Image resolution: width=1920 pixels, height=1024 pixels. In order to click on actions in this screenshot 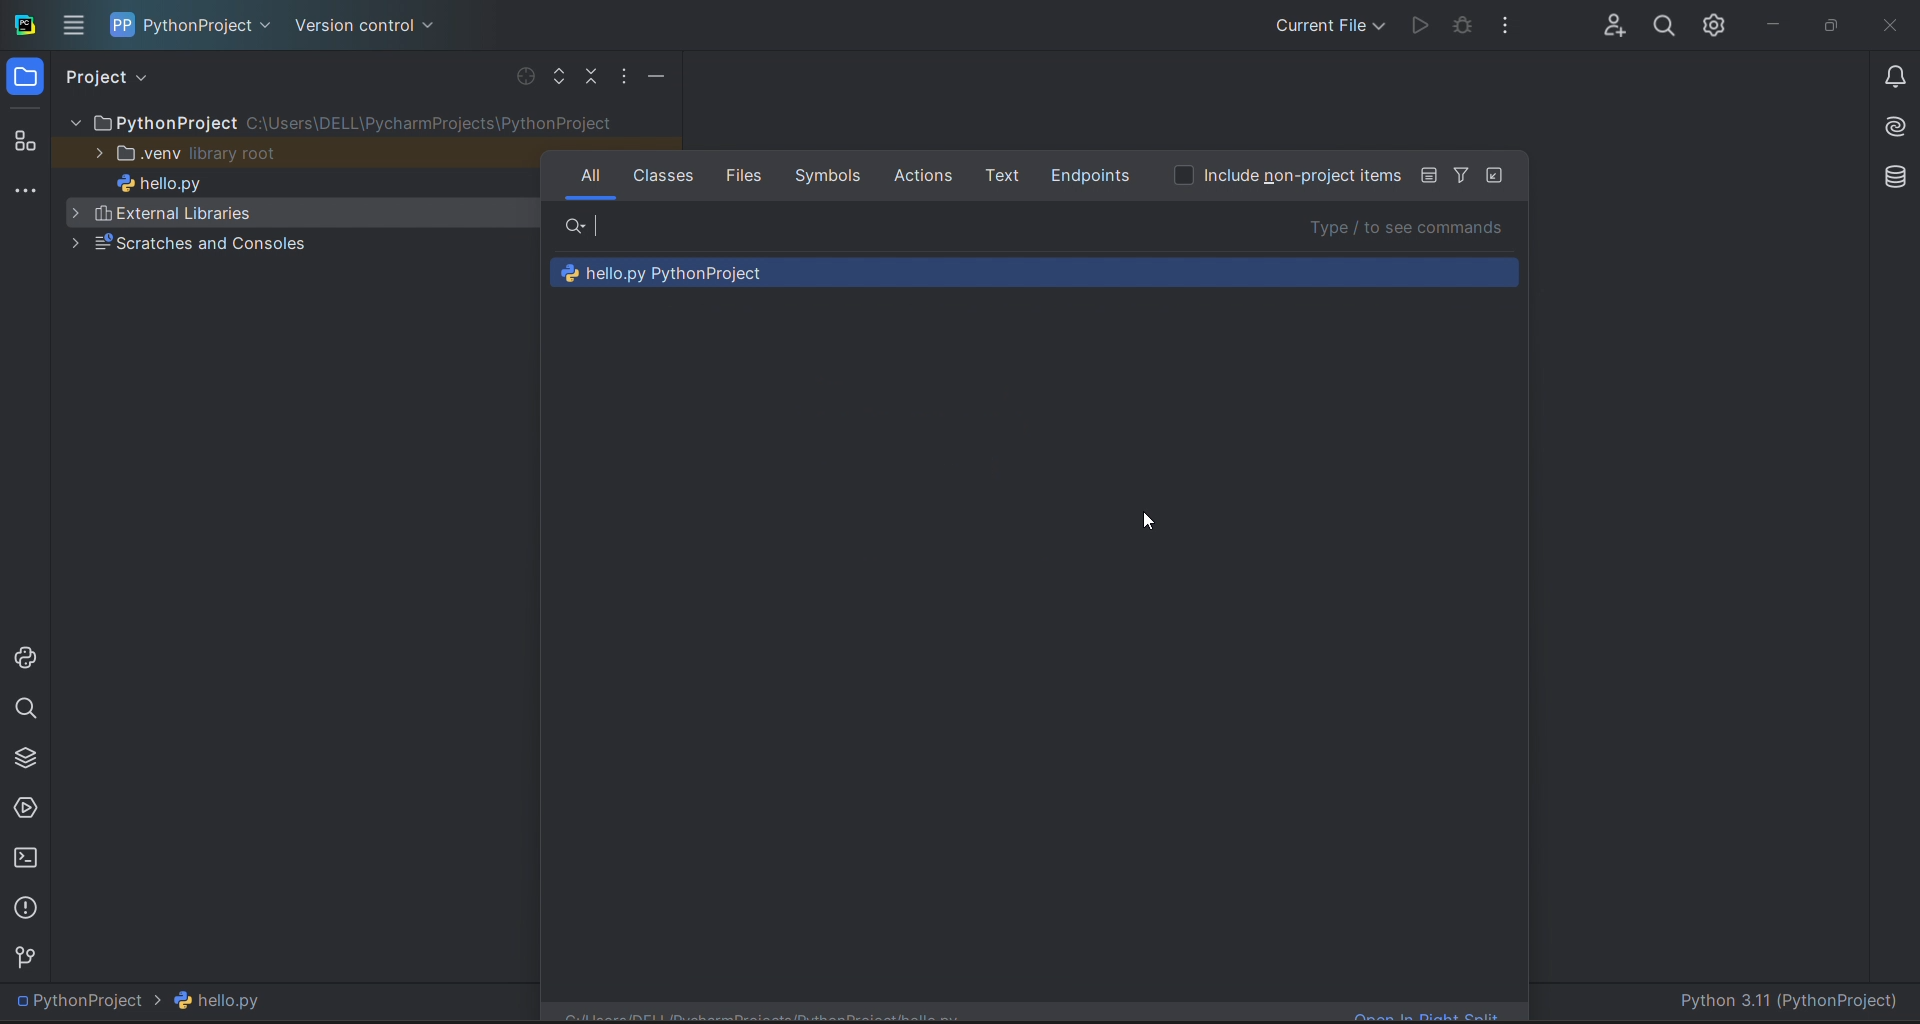, I will do `click(922, 176)`.